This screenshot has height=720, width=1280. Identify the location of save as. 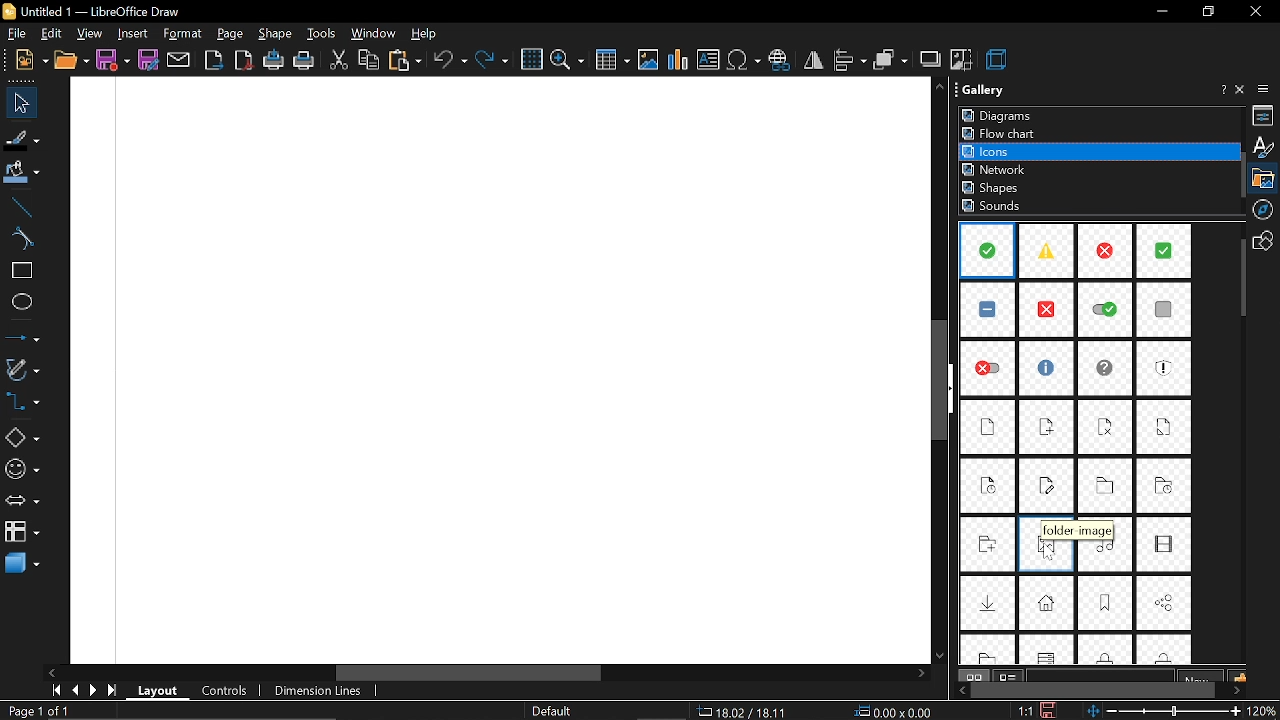
(150, 60).